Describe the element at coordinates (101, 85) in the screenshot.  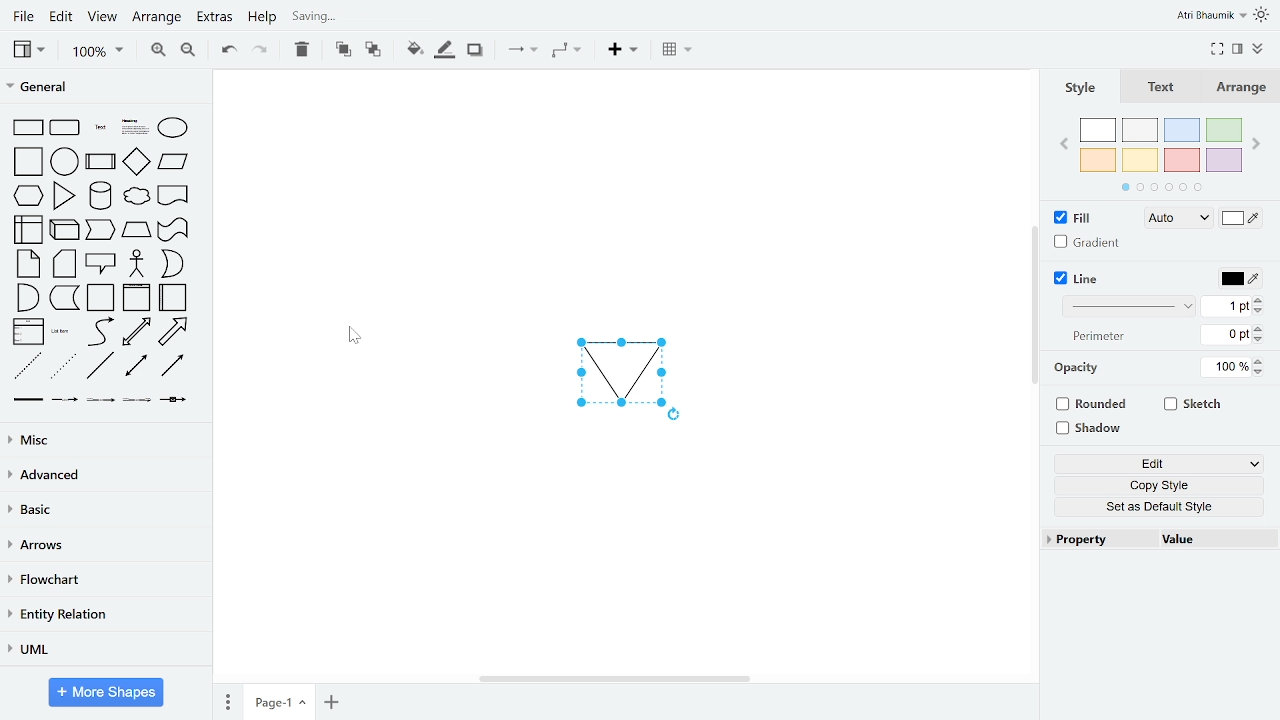
I see `general` at that location.